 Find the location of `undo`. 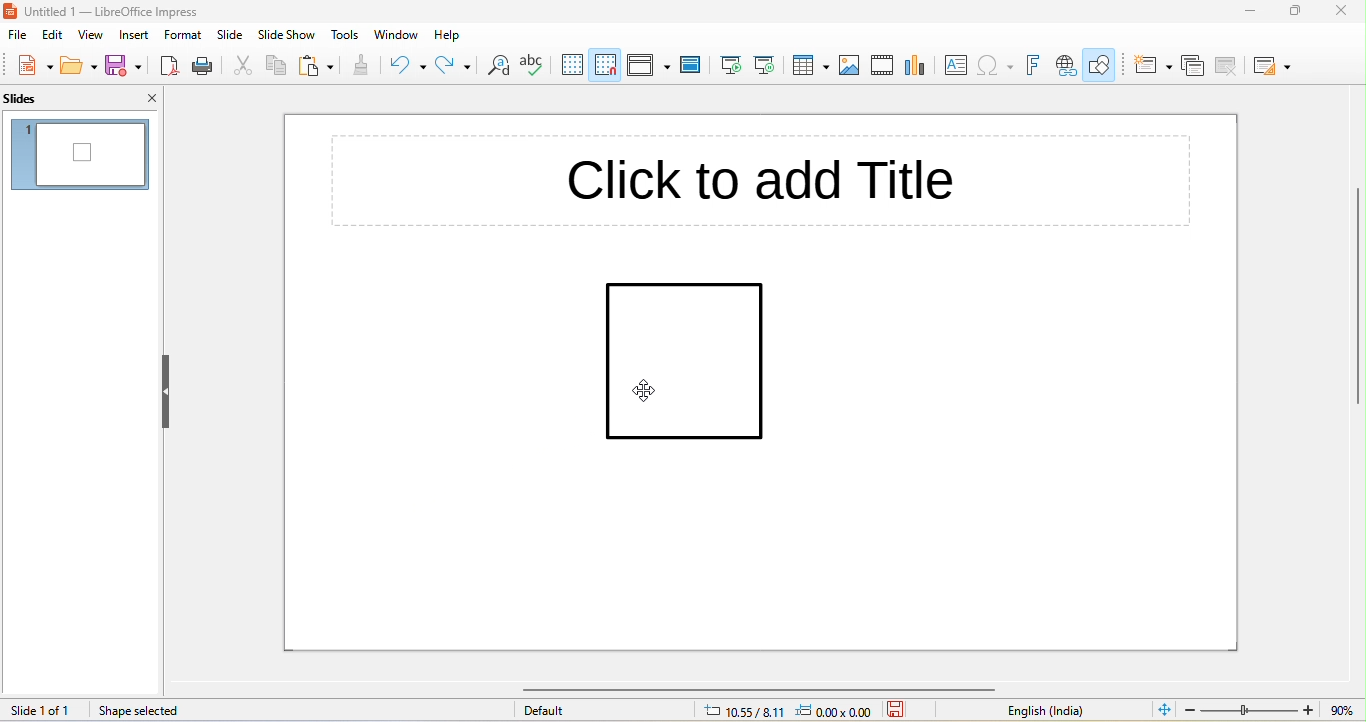

undo is located at coordinates (407, 64).